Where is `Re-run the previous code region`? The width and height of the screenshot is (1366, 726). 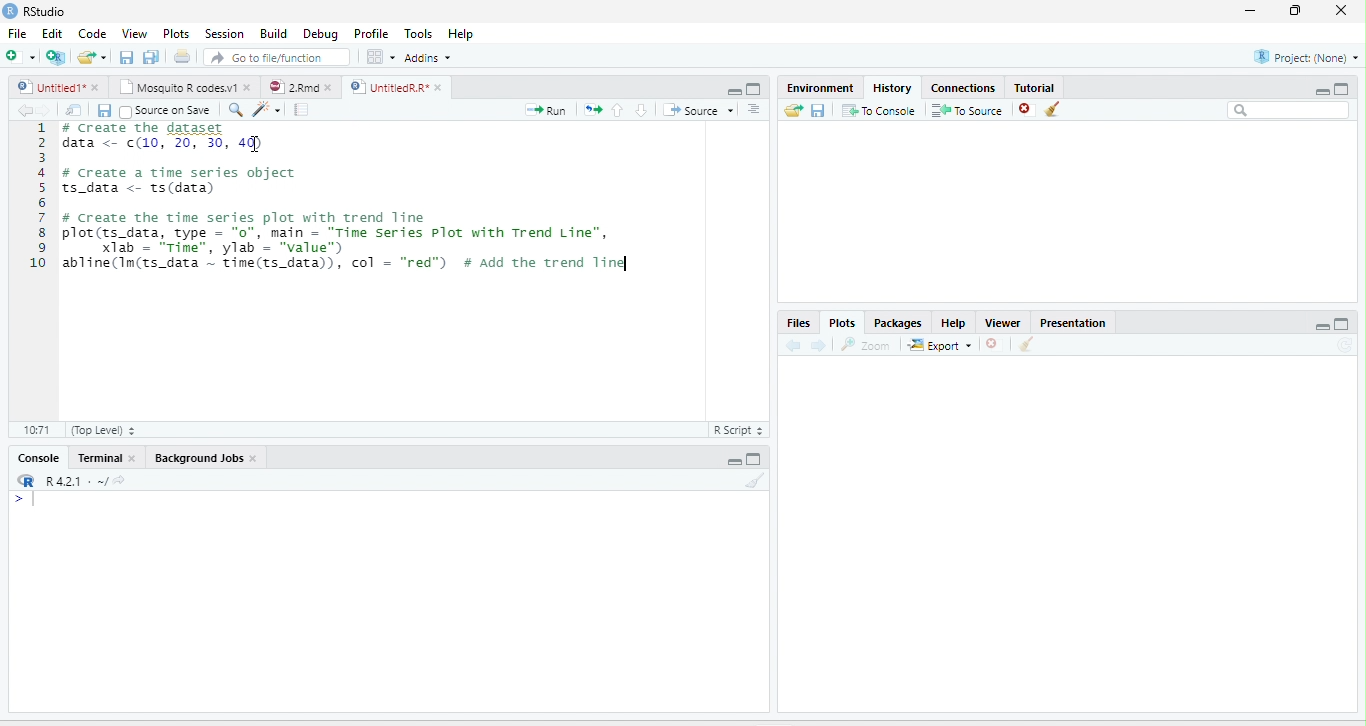
Re-run the previous code region is located at coordinates (592, 110).